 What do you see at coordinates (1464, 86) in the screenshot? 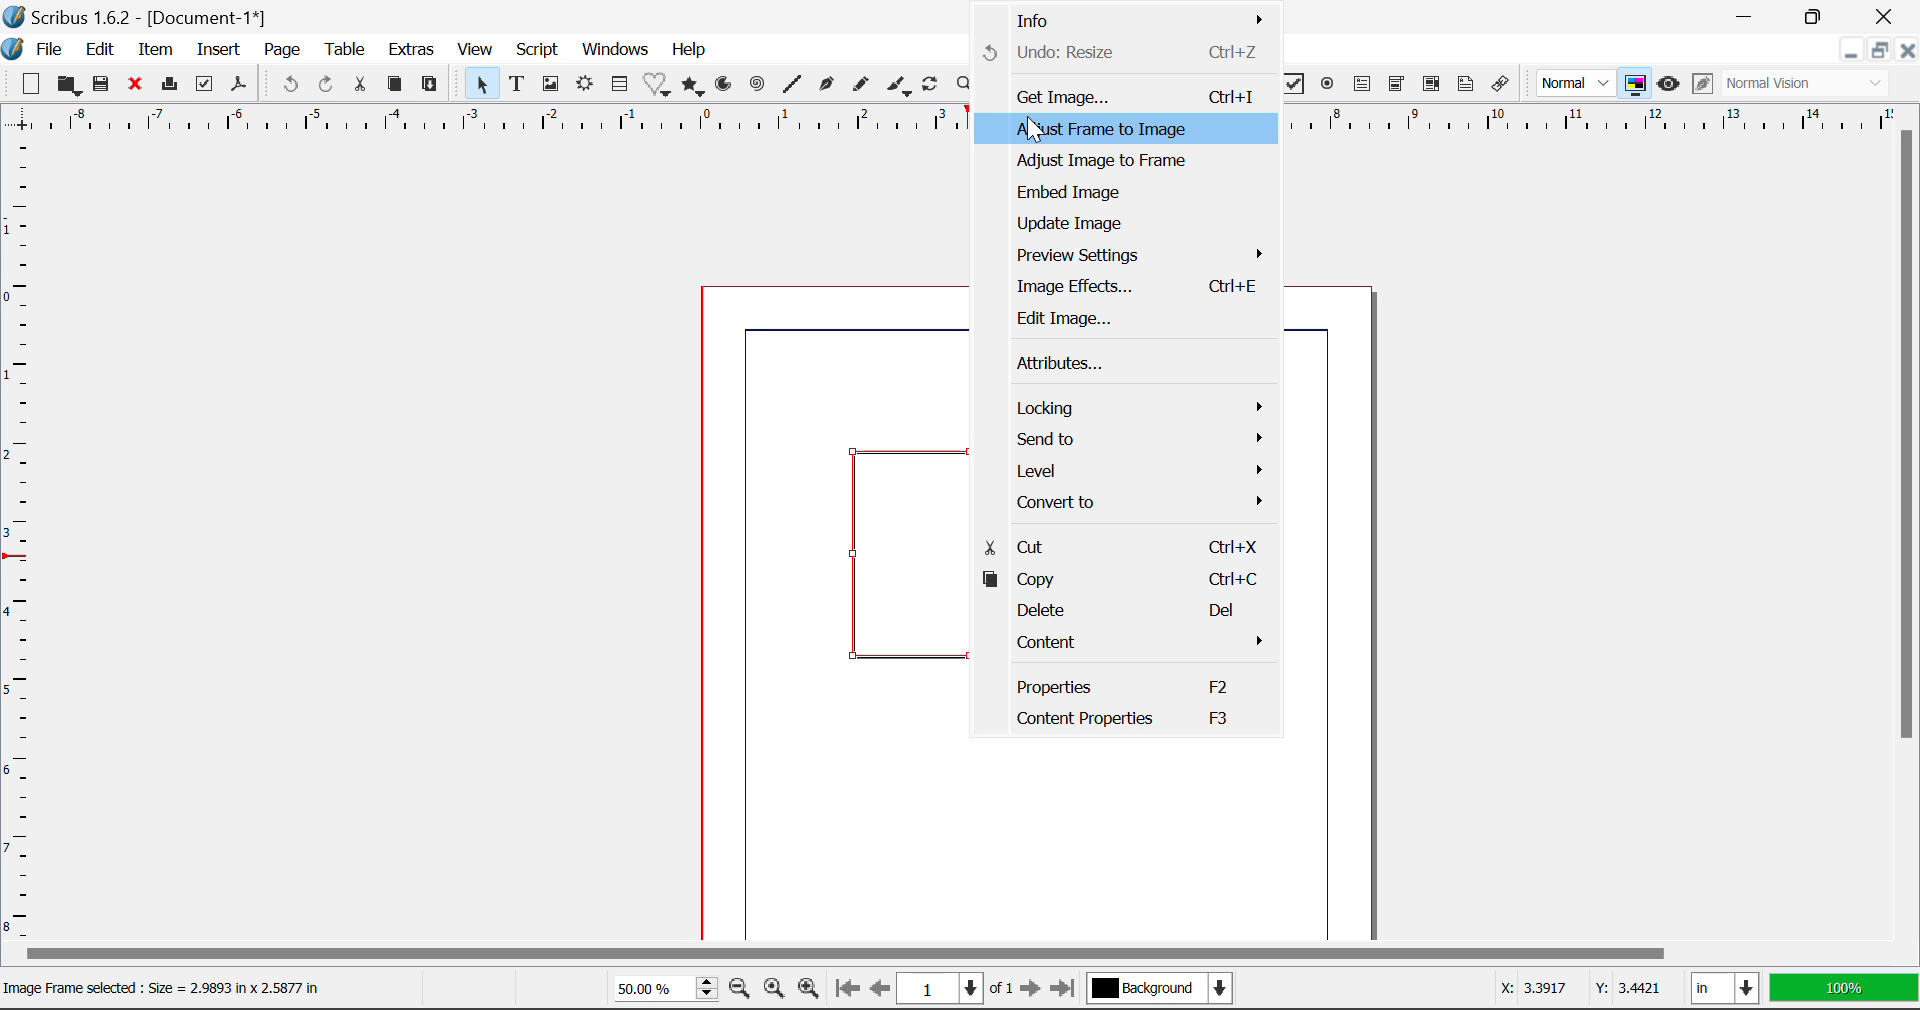
I see `Text Annotation` at bounding box center [1464, 86].